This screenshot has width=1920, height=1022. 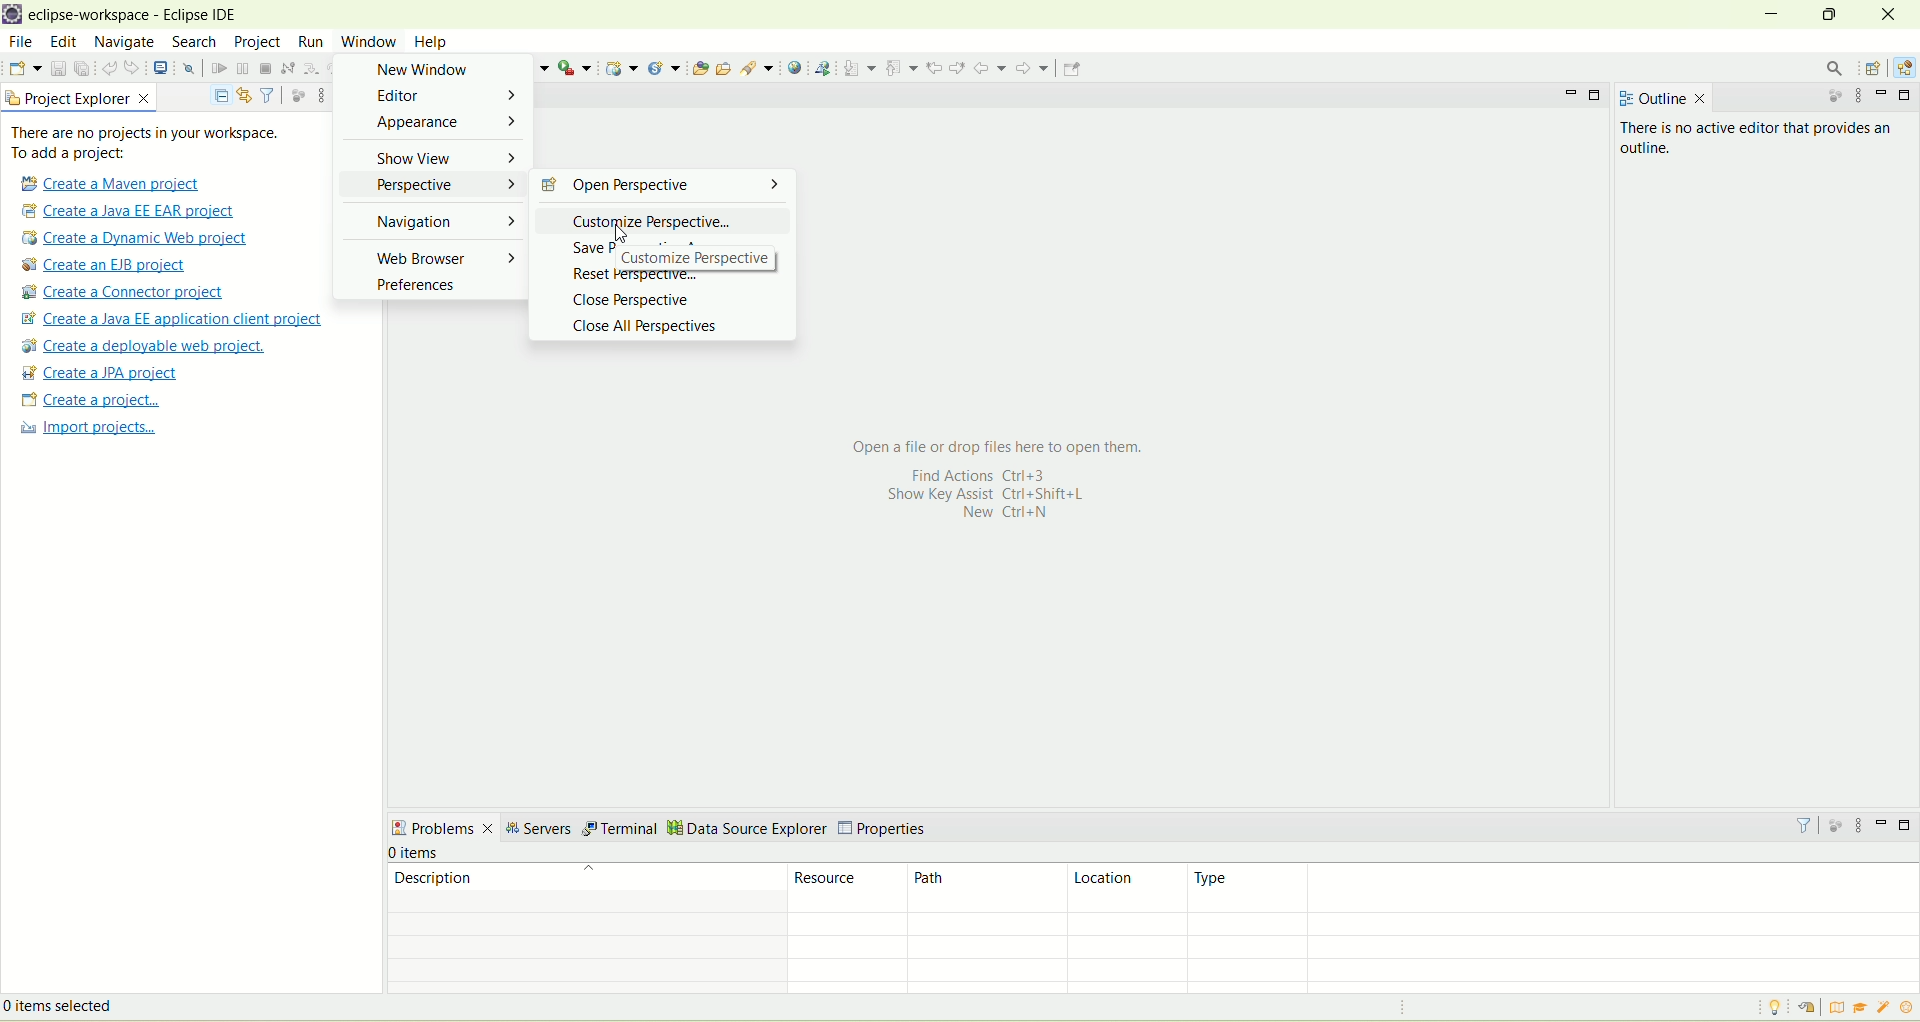 What do you see at coordinates (650, 326) in the screenshot?
I see `close all perspectives` at bounding box center [650, 326].